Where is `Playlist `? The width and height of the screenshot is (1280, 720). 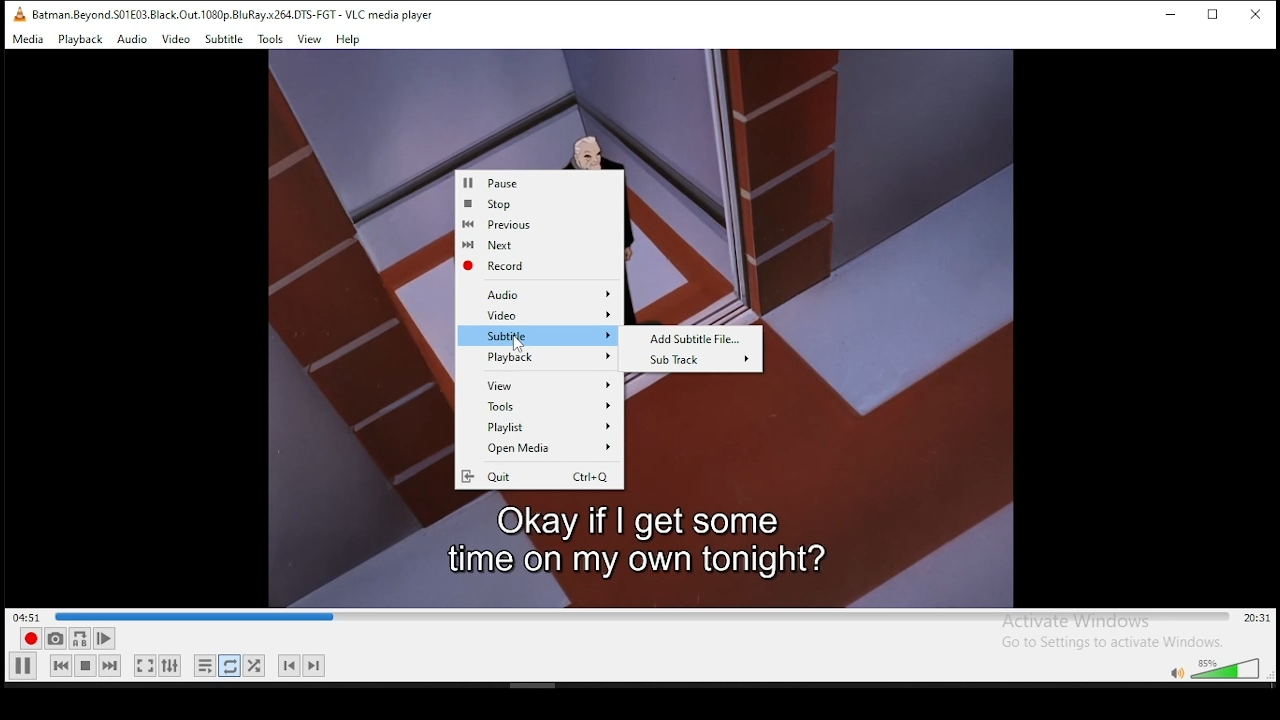 Playlist  is located at coordinates (543, 429).